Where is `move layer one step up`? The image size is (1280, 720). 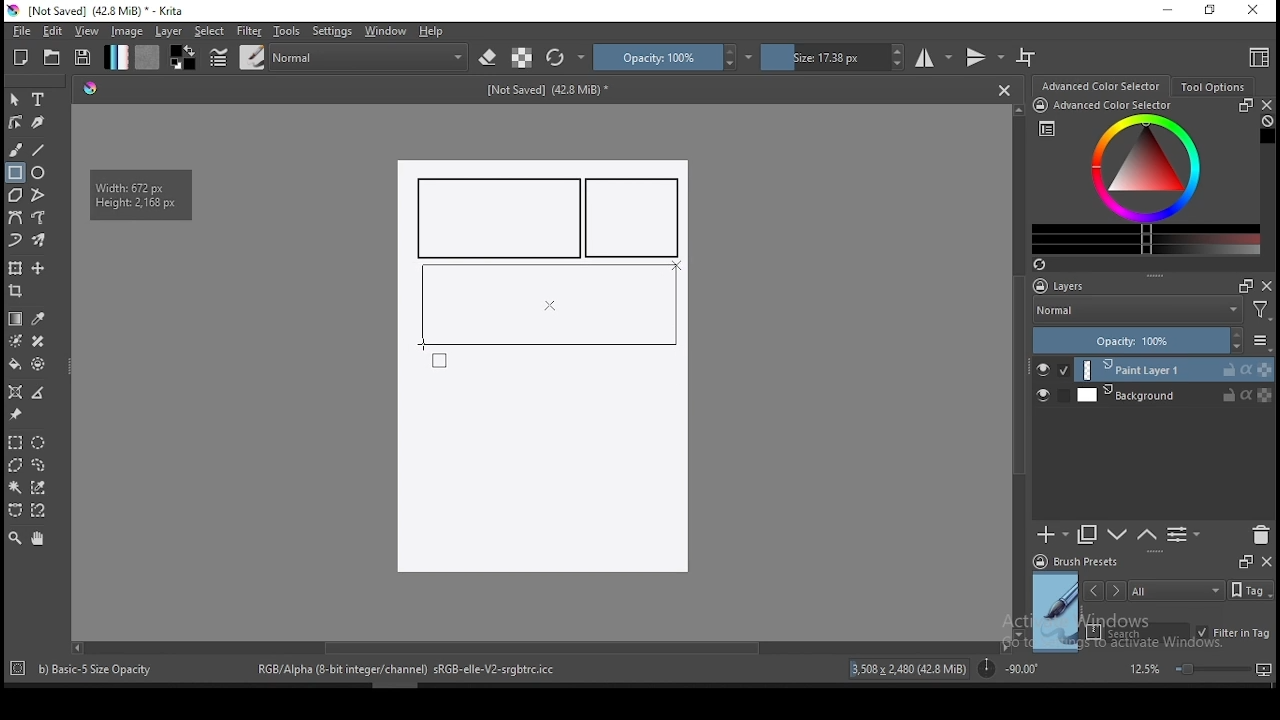 move layer one step up is located at coordinates (1118, 537).